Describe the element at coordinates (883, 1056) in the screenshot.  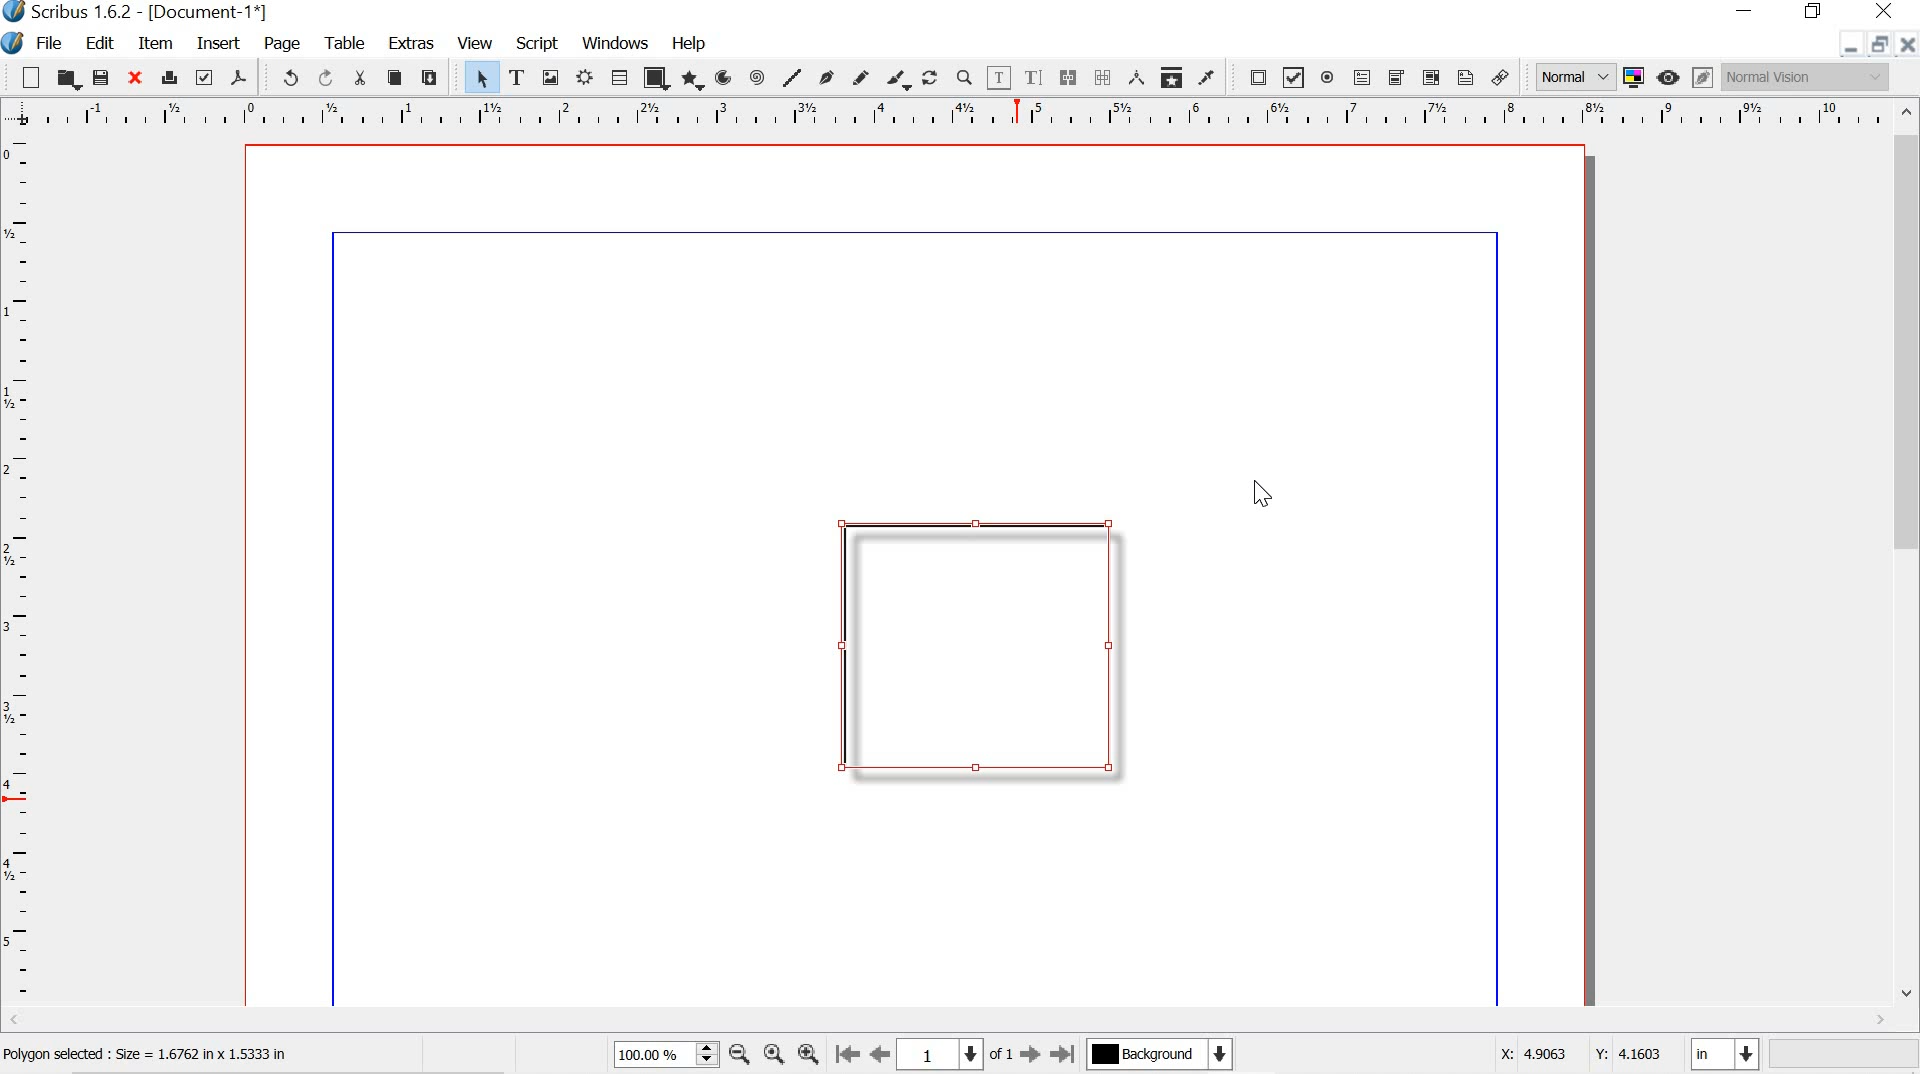
I see `go to the perious page` at that location.